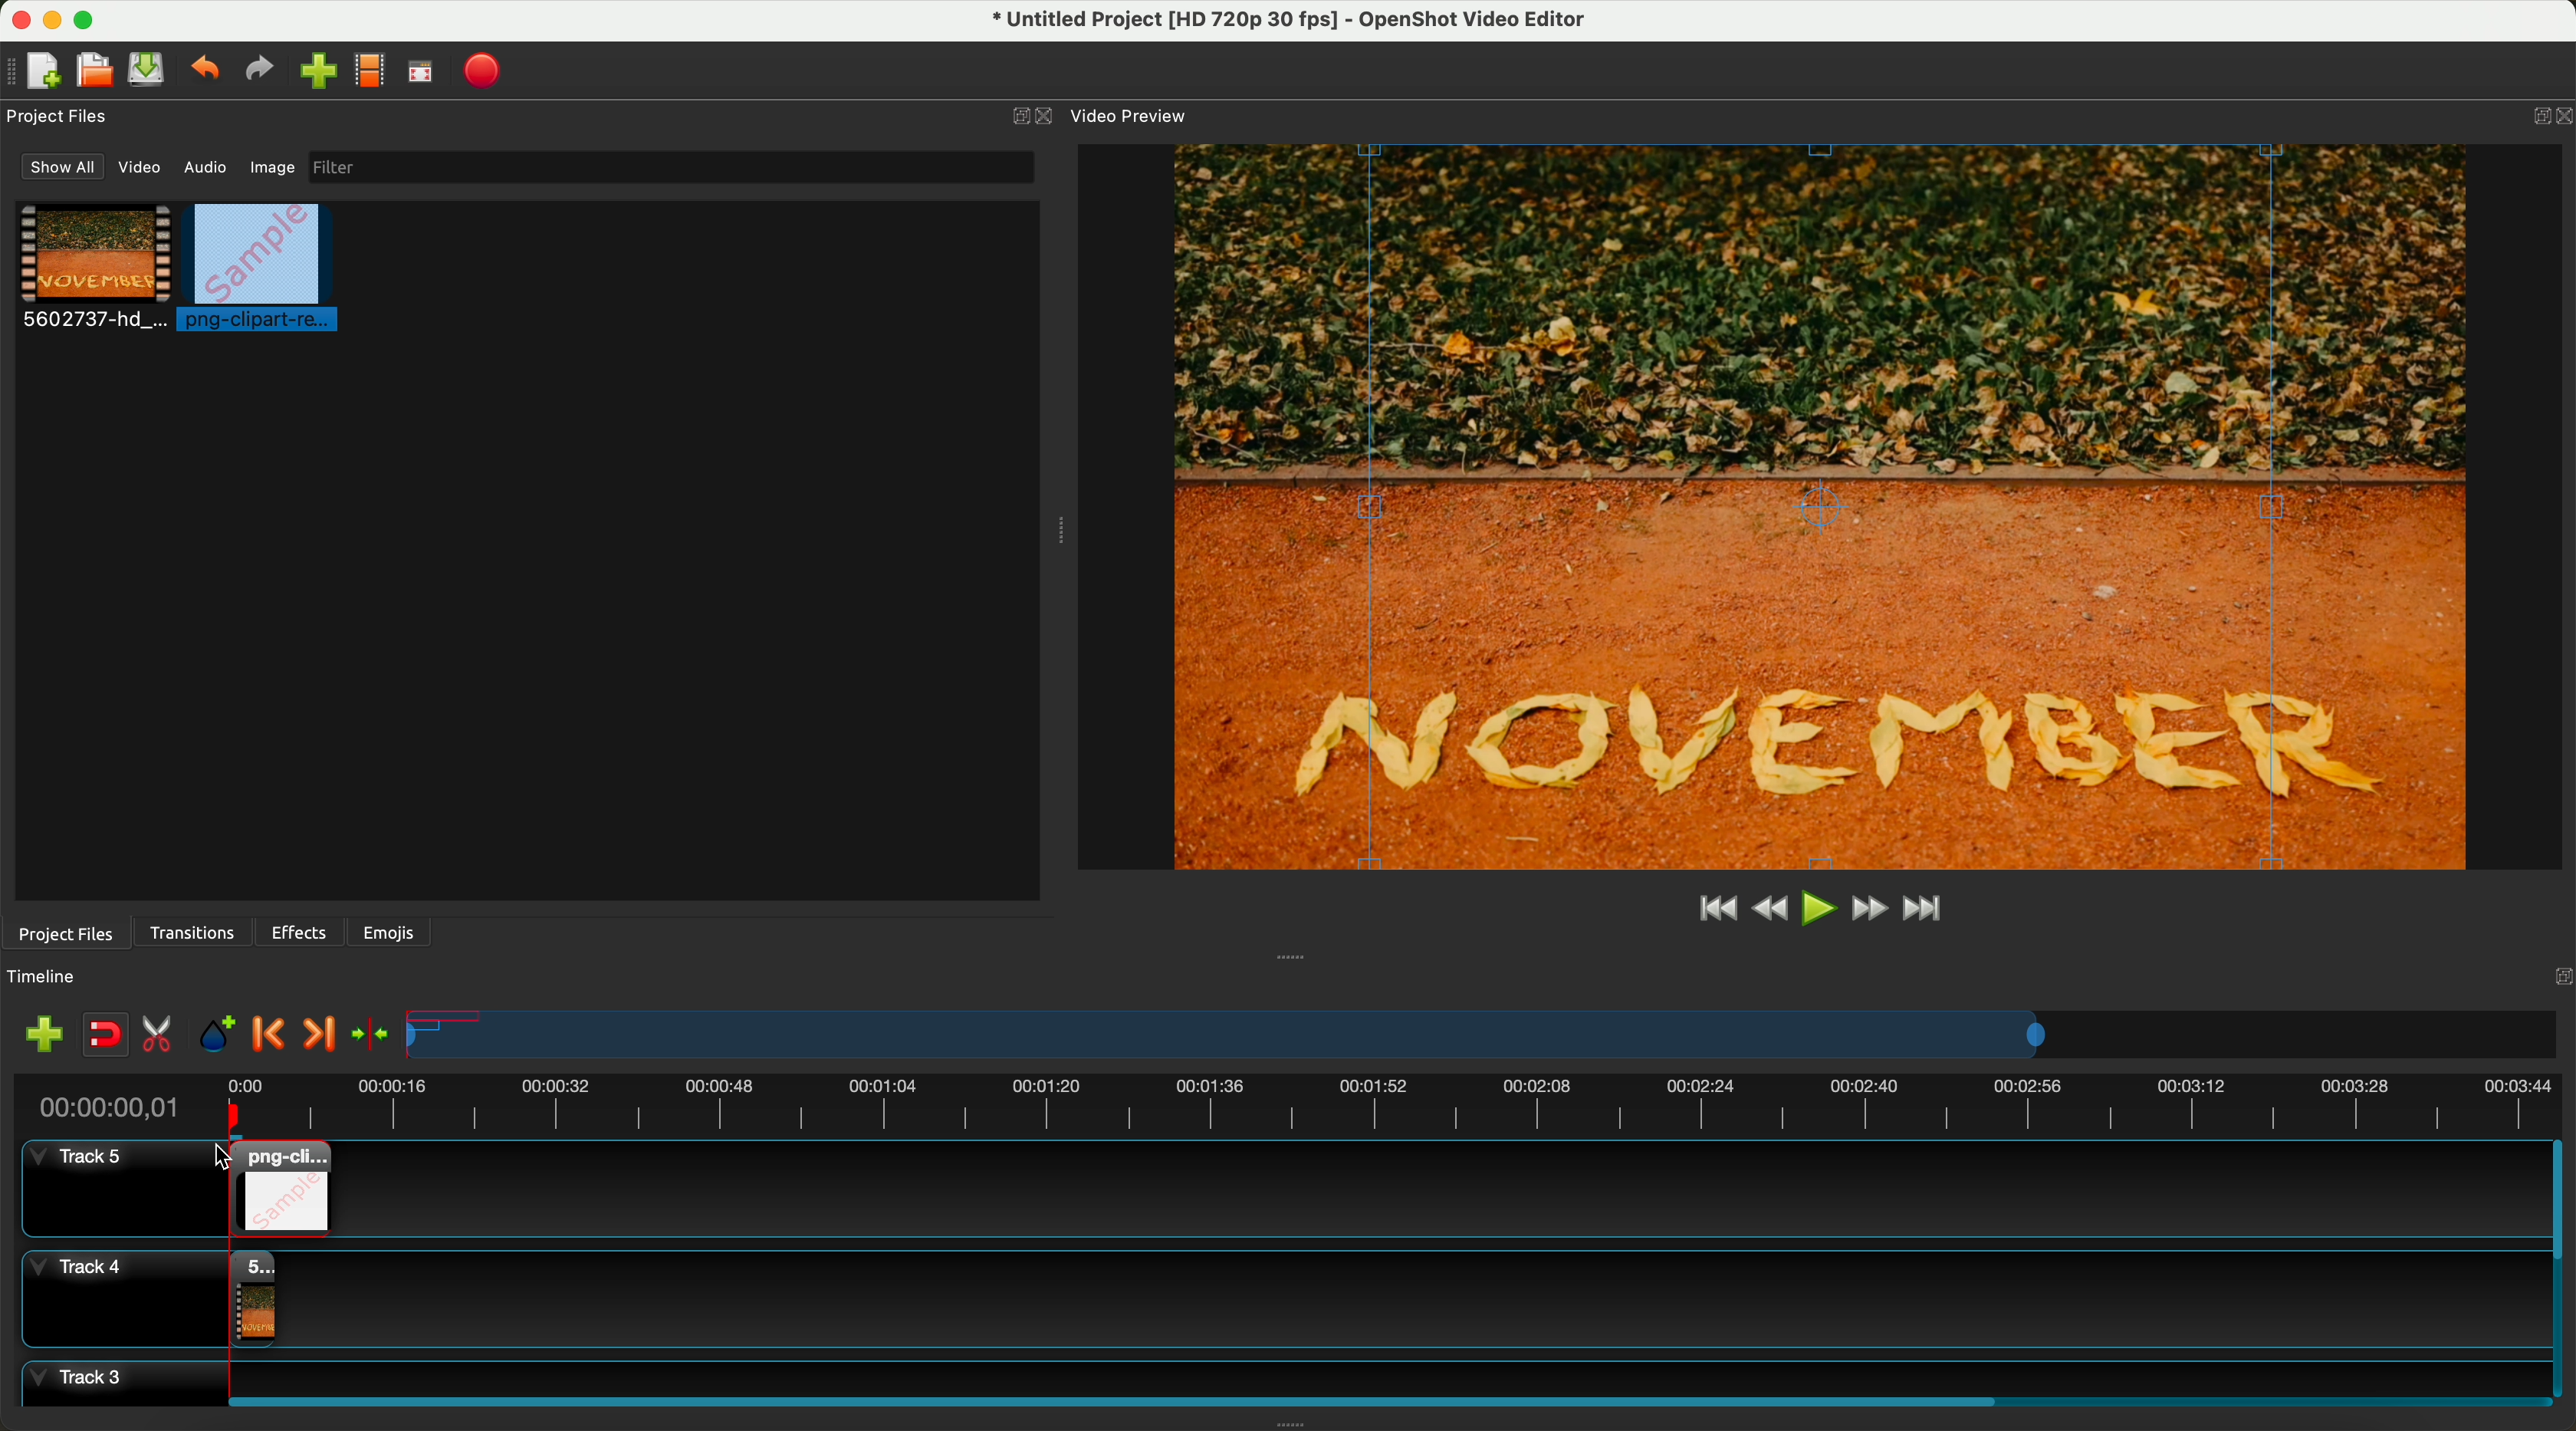 The width and height of the screenshot is (2576, 1431). Describe the element at coordinates (93, 72) in the screenshot. I see `open project` at that location.